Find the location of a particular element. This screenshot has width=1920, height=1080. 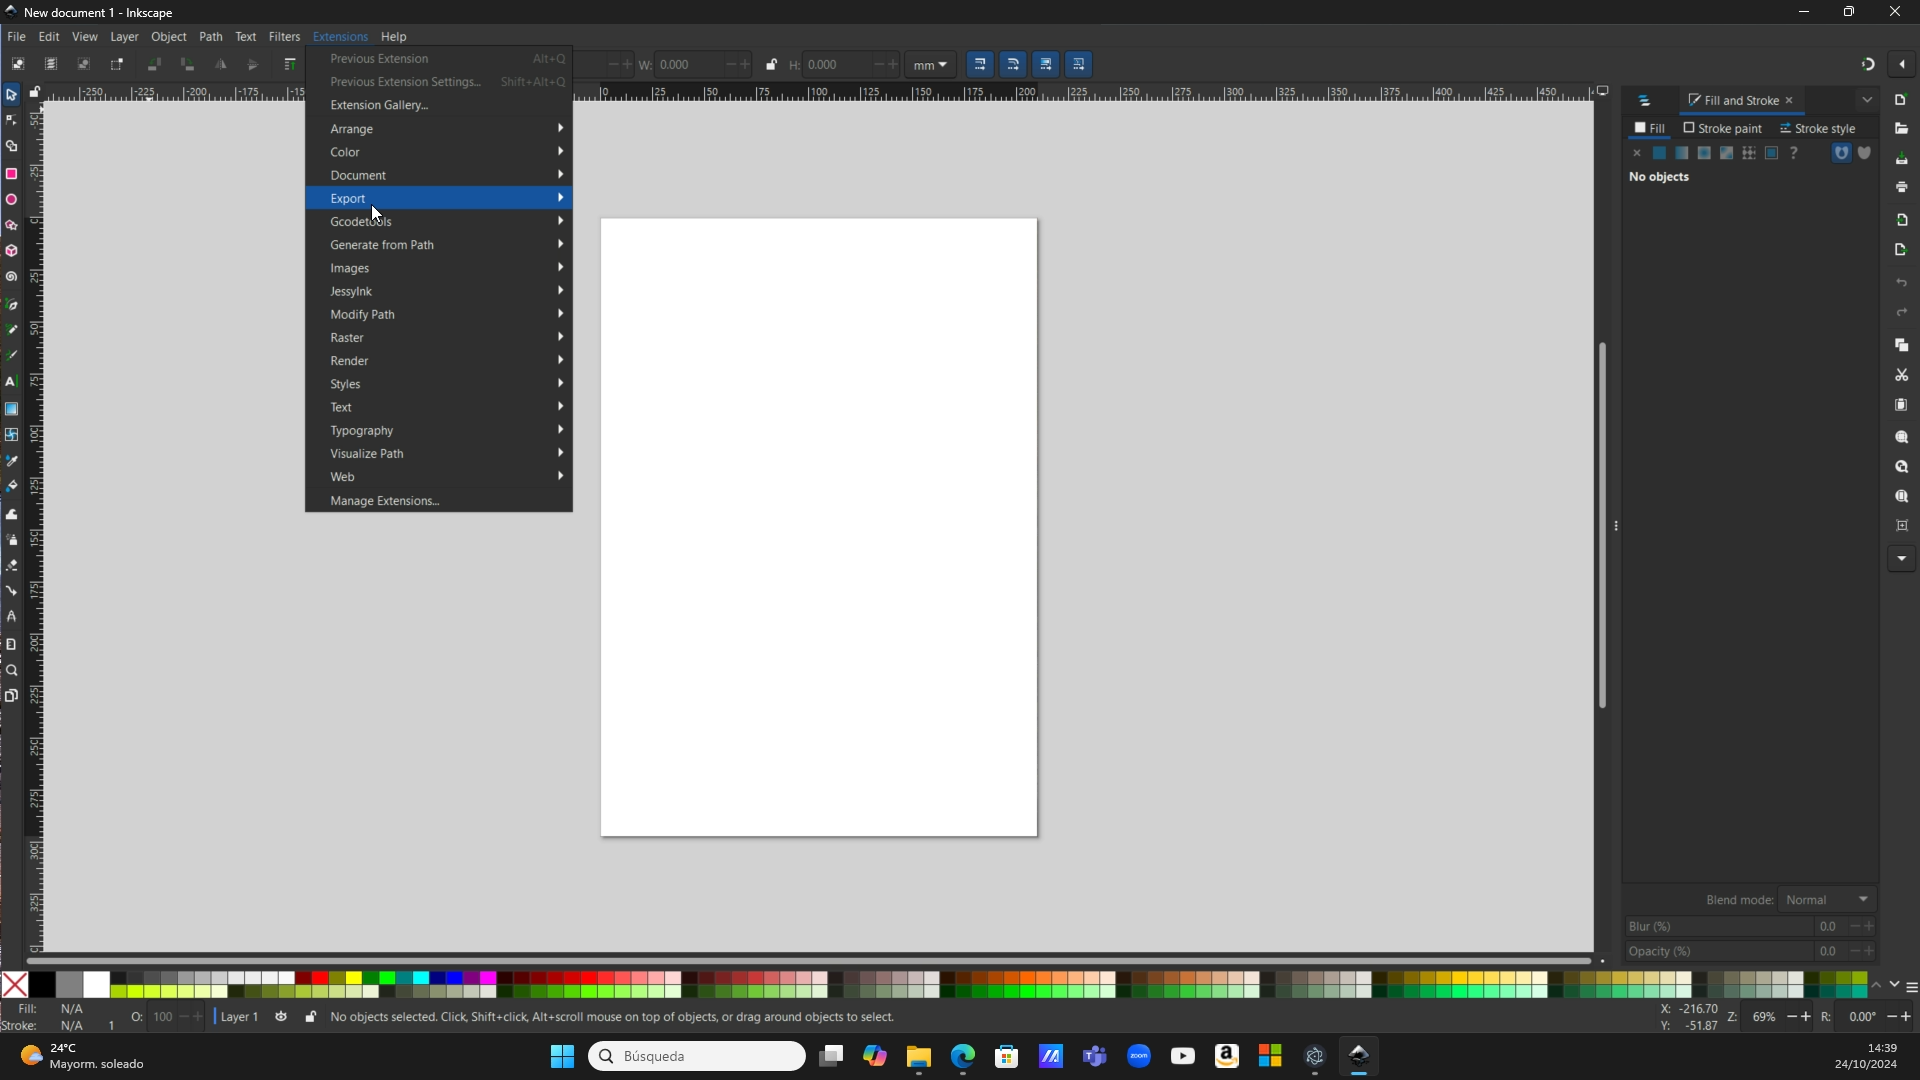

Stroke Style is located at coordinates (1821, 127).